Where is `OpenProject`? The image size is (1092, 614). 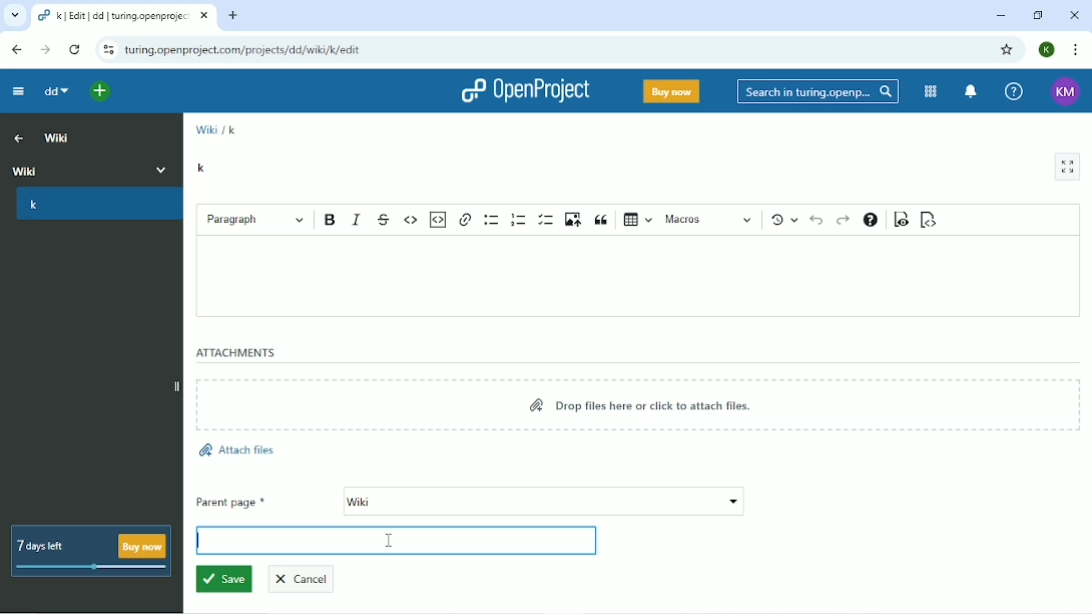 OpenProject is located at coordinates (523, 92).